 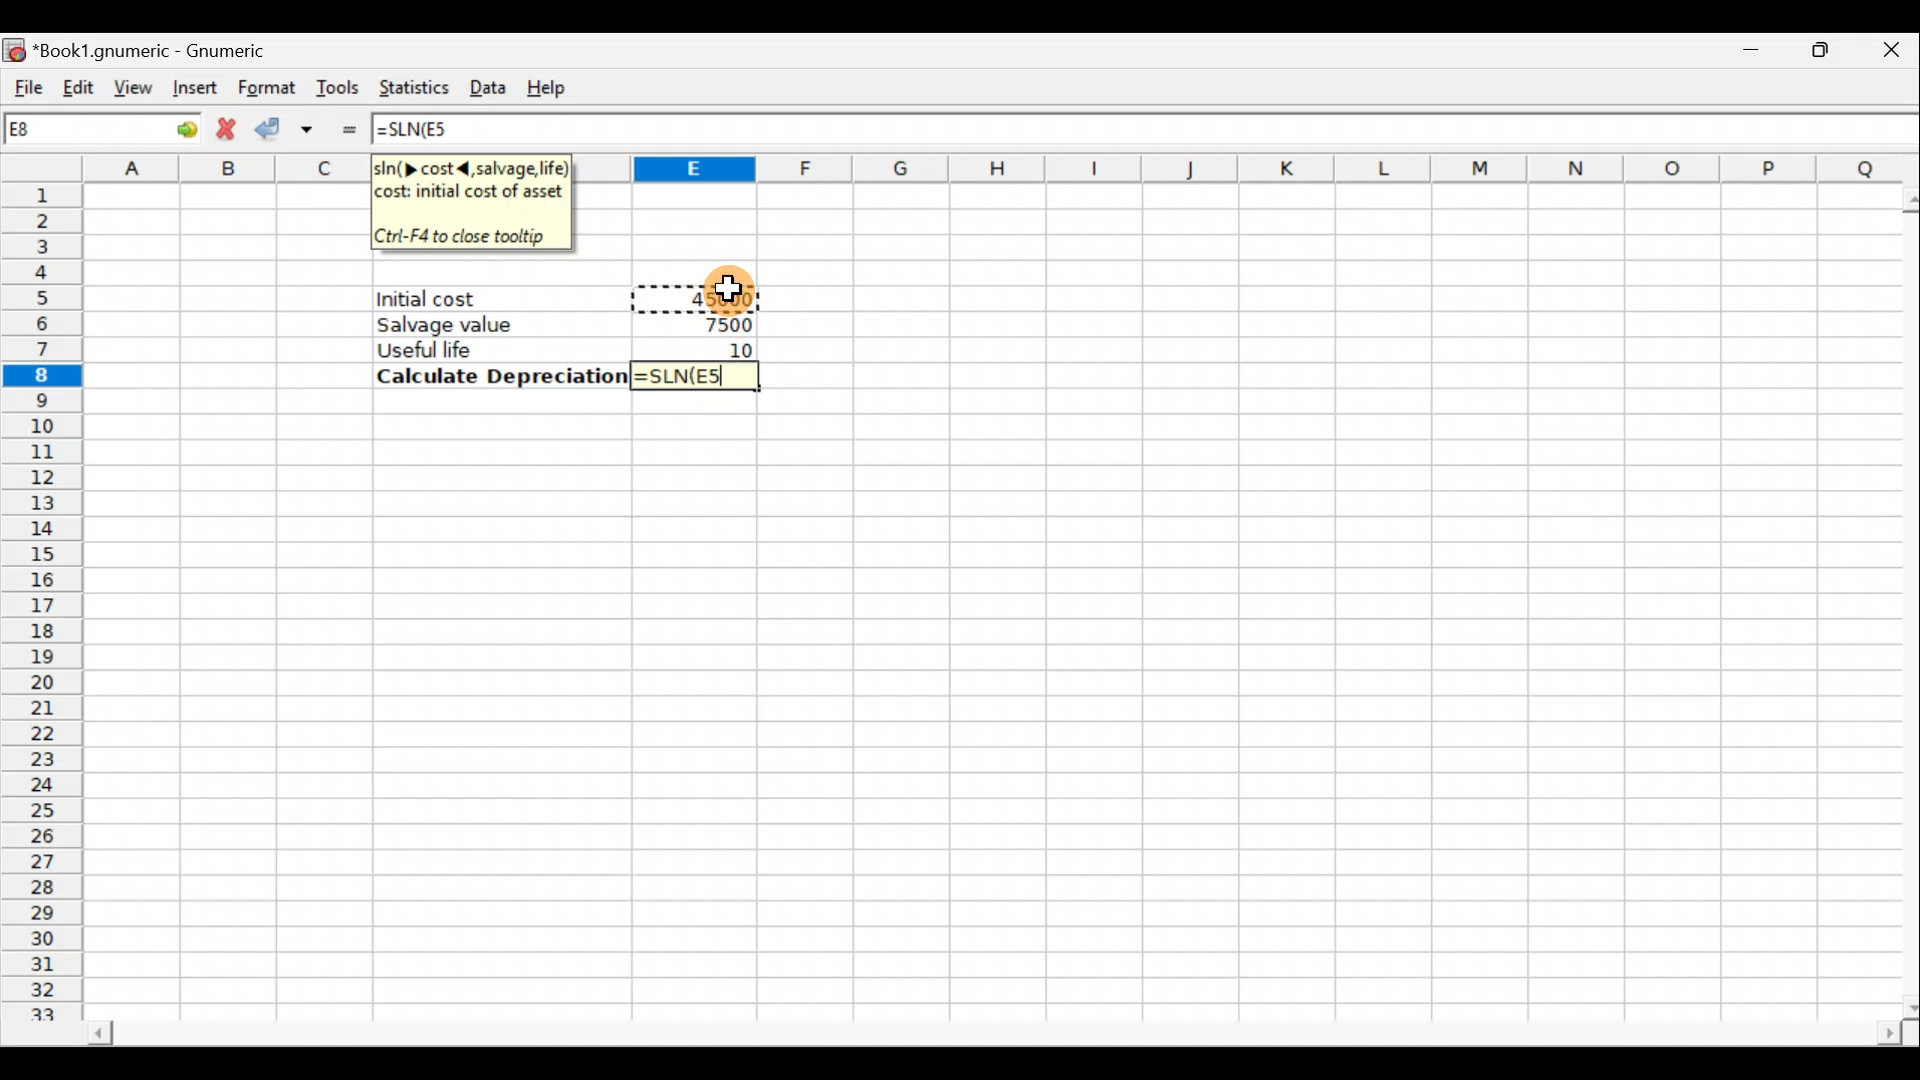 What do you see at coordinates (414, 83) in the screenshot?
I see `Statistics` at bounding box center [414, 83].